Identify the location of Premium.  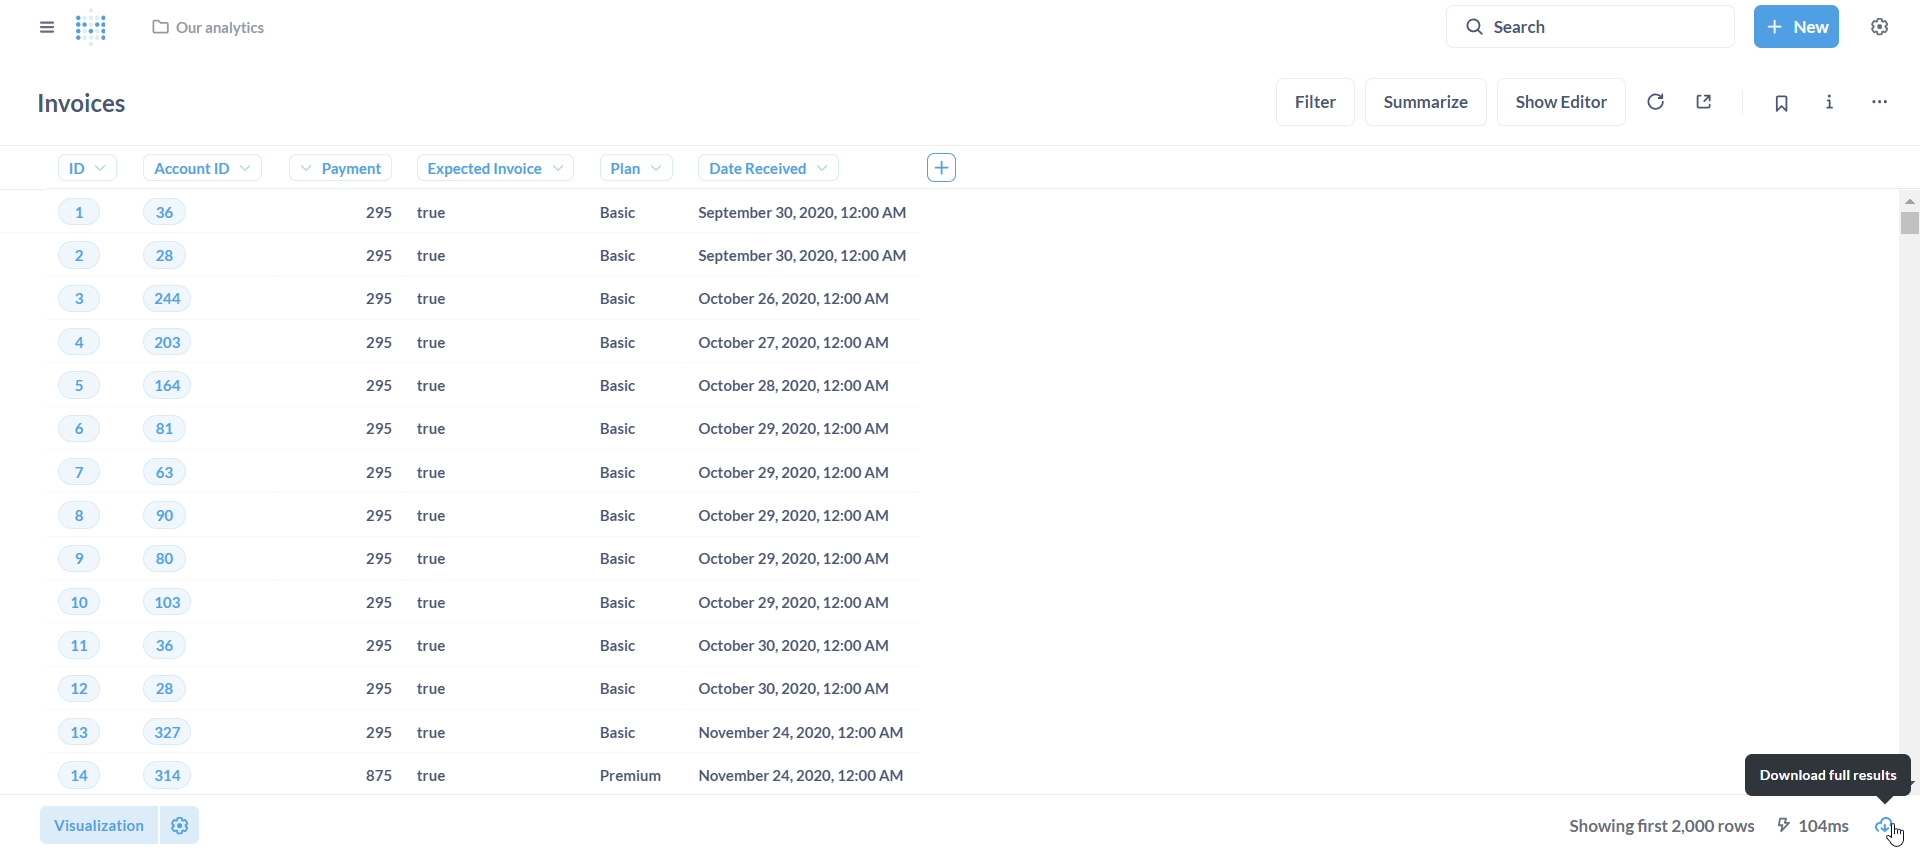
(610, 776).